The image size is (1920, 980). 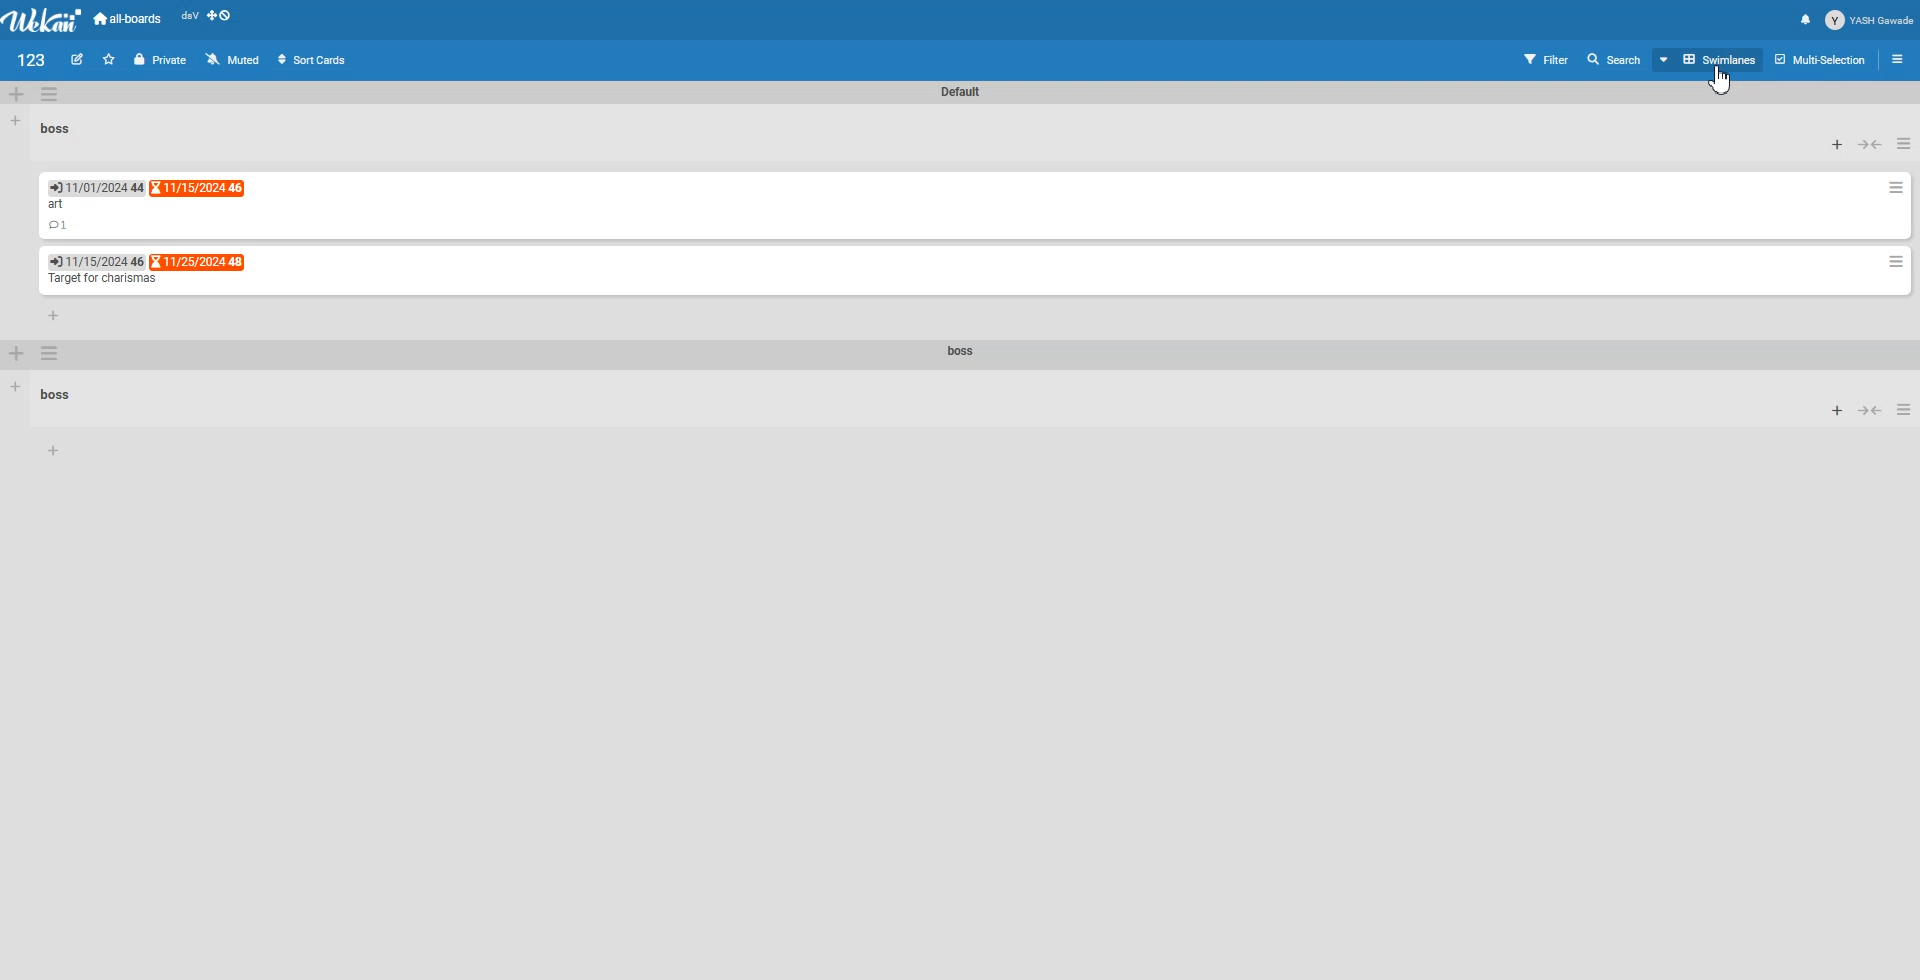 What do you see at coordinates (1709, 60) in the screenshot?
I see `Board View` at bounding box center [1709, 60].